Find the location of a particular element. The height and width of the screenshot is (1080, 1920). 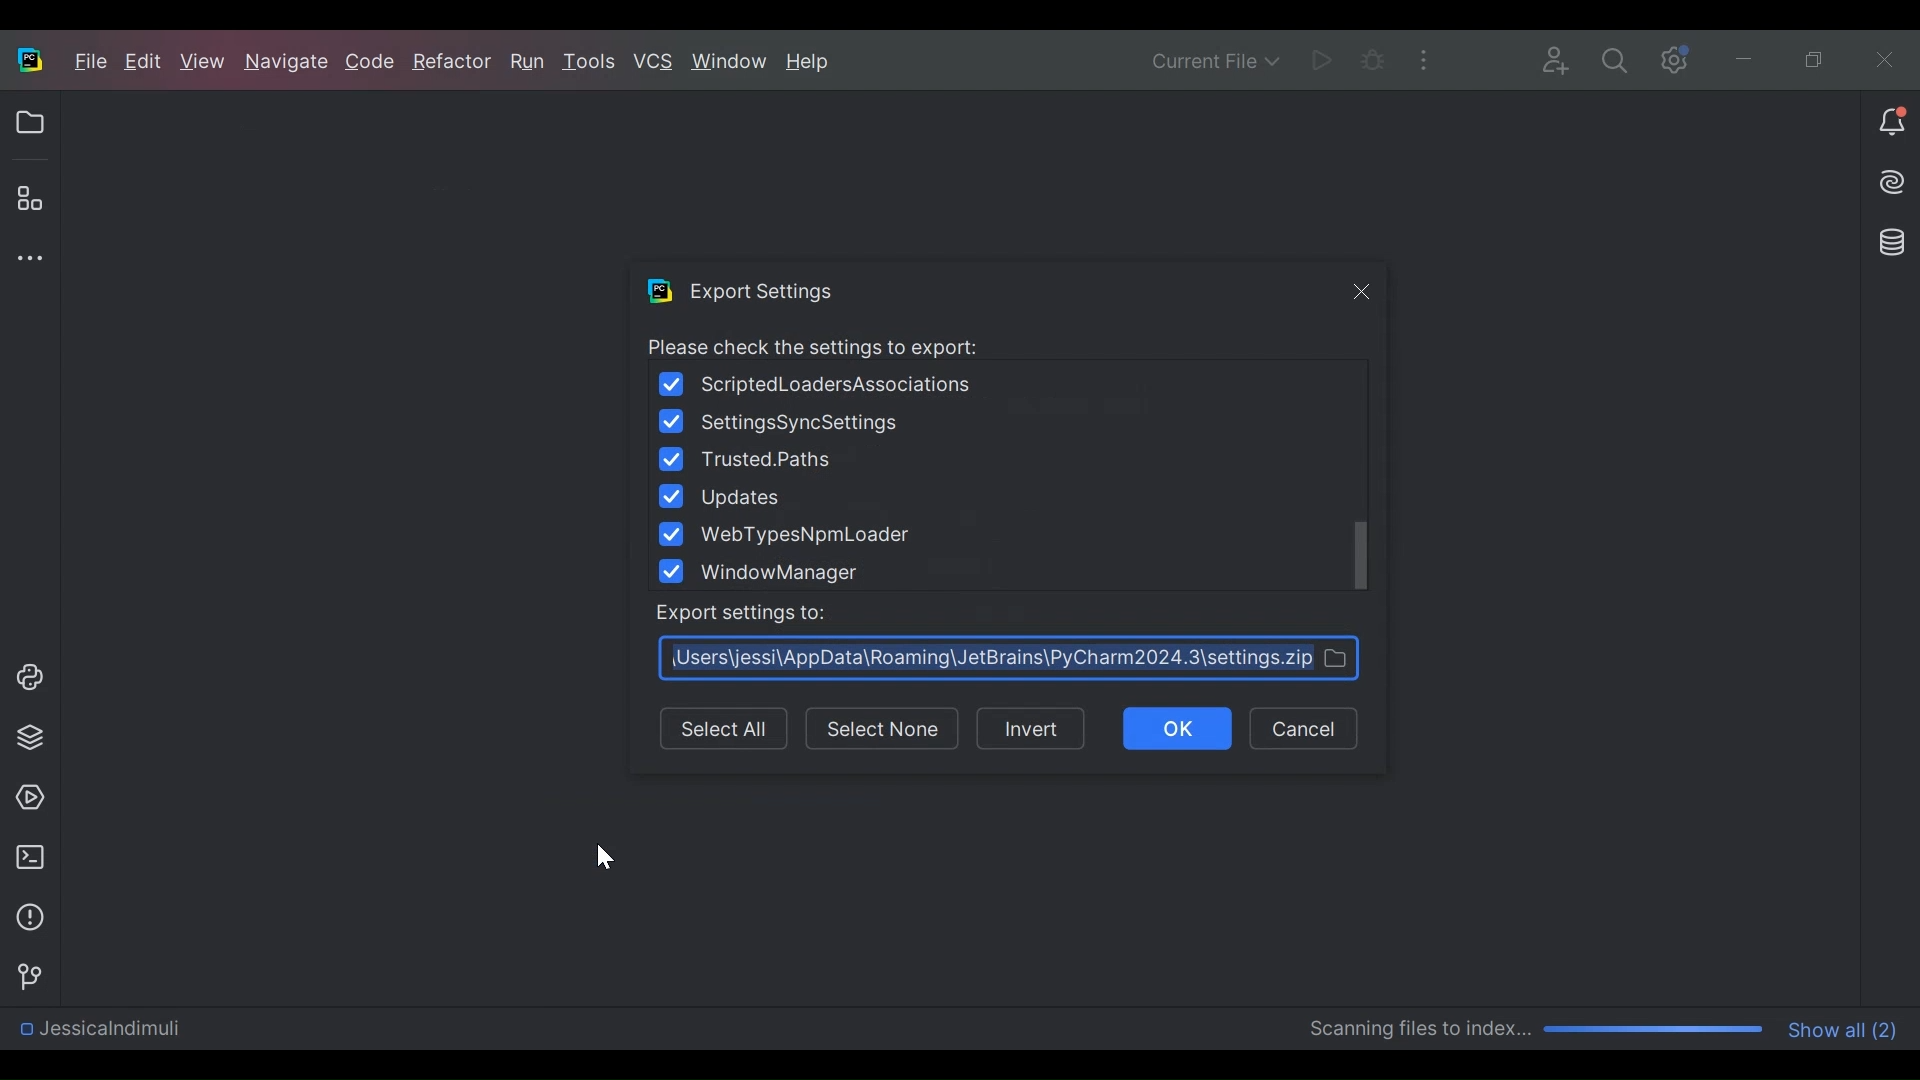

View is located at coordinates (205, 62).